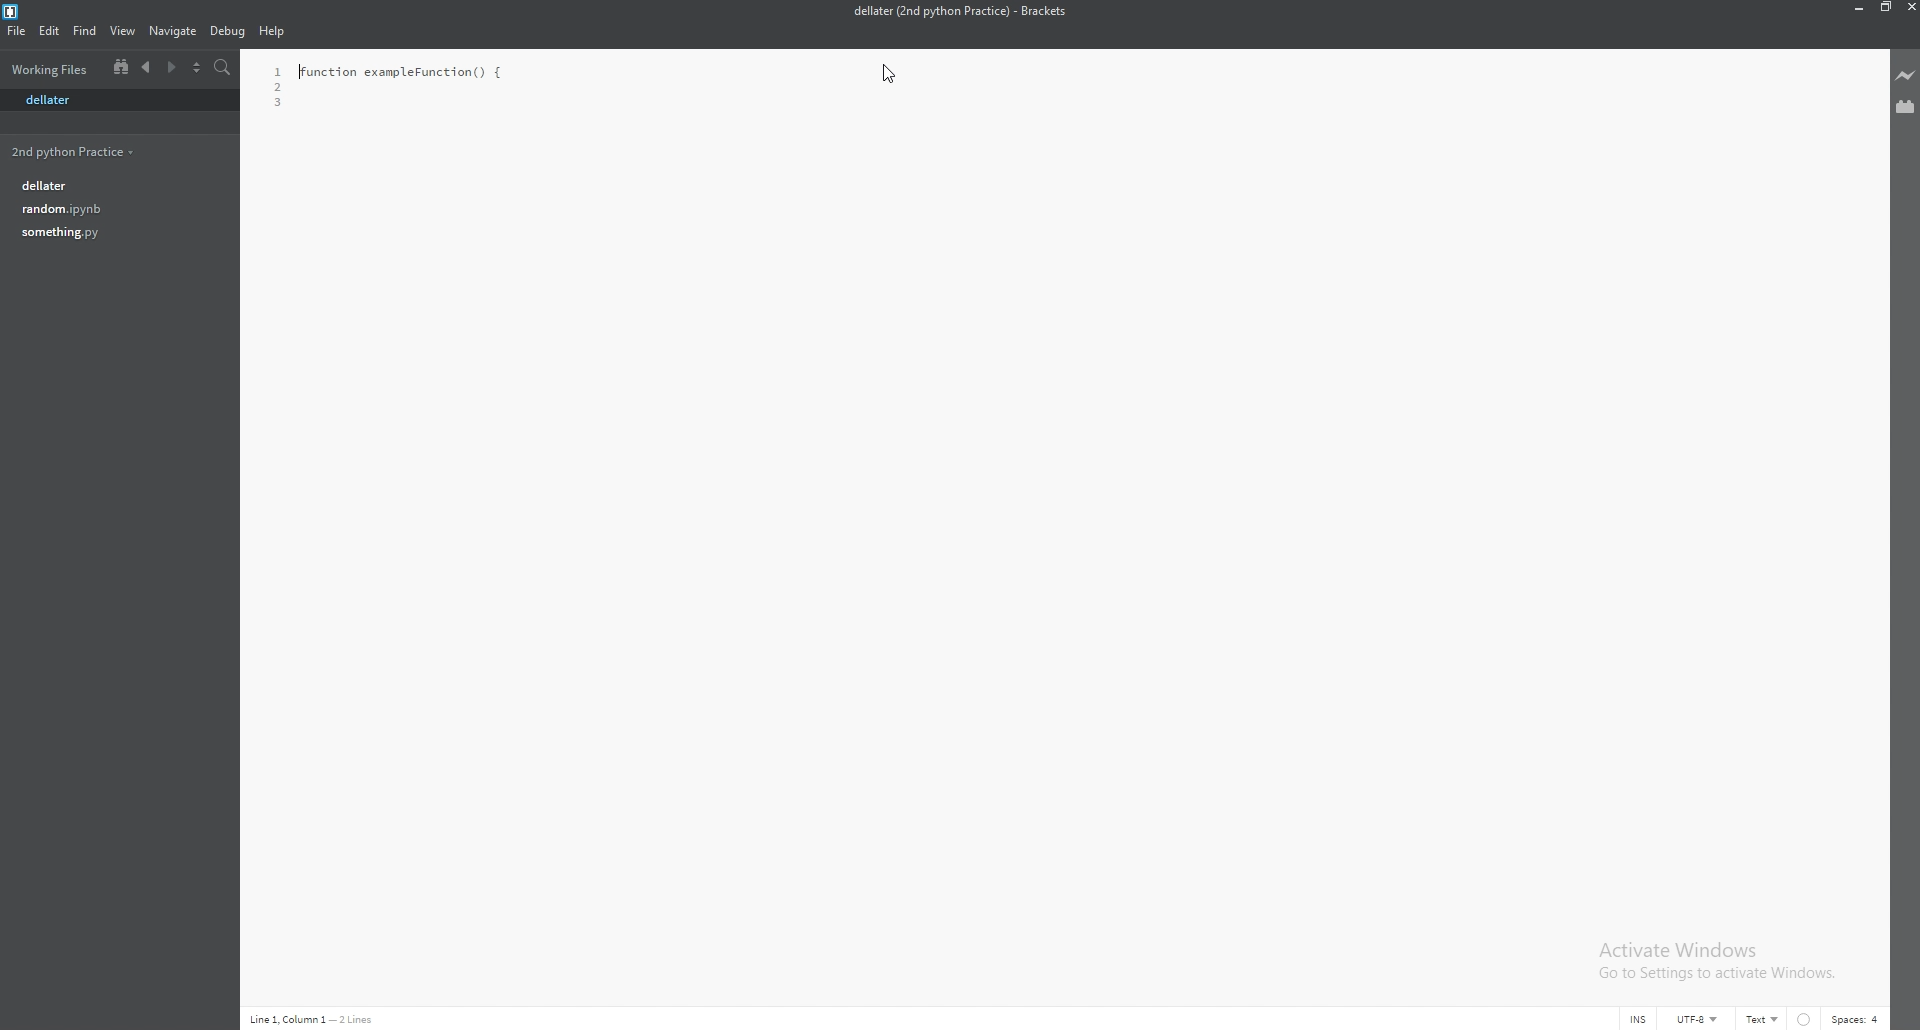 The width and height of the screenshot is (1920, 1030). What do you see at coordinates (401, 72) in the screenshot?
I see `function exampleFunction() {` at bounding box center [401, 72].